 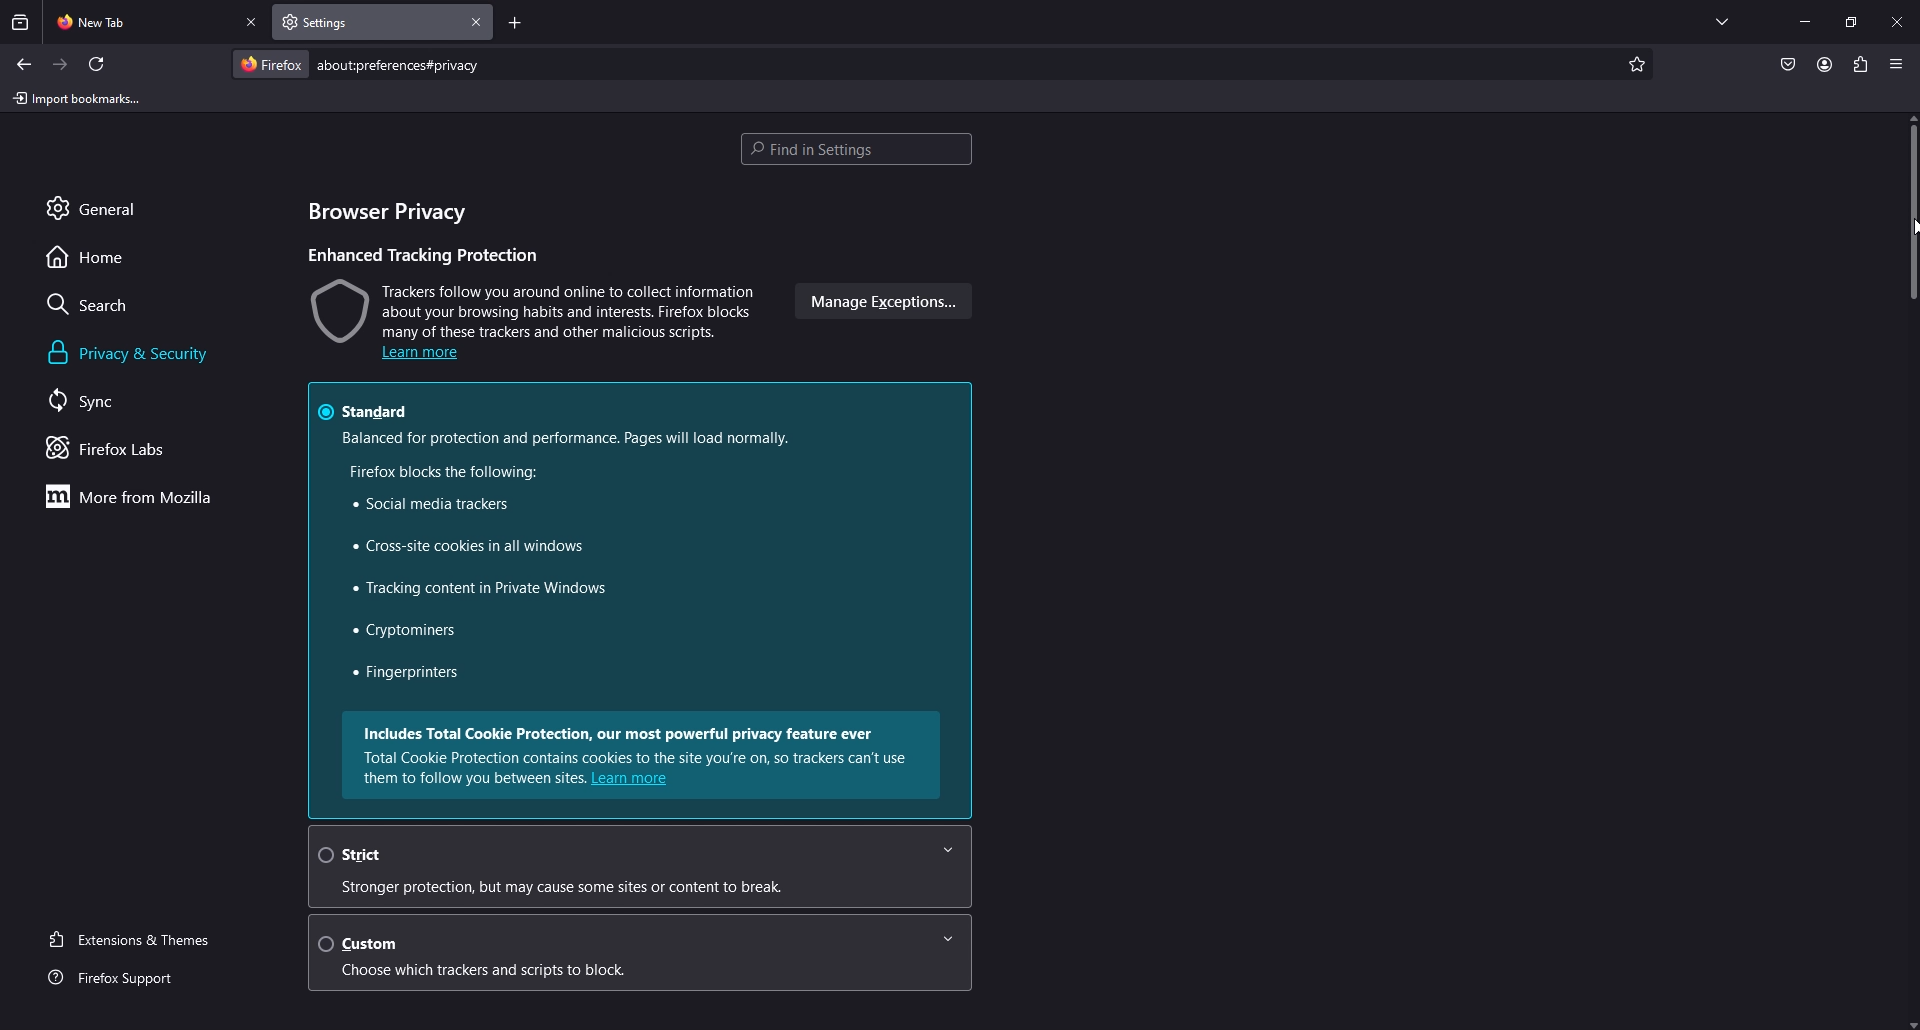 What do you see at coordinates (395, 215) in the screenshot?
I see `browser privacy` at bounding box center [395, 215].